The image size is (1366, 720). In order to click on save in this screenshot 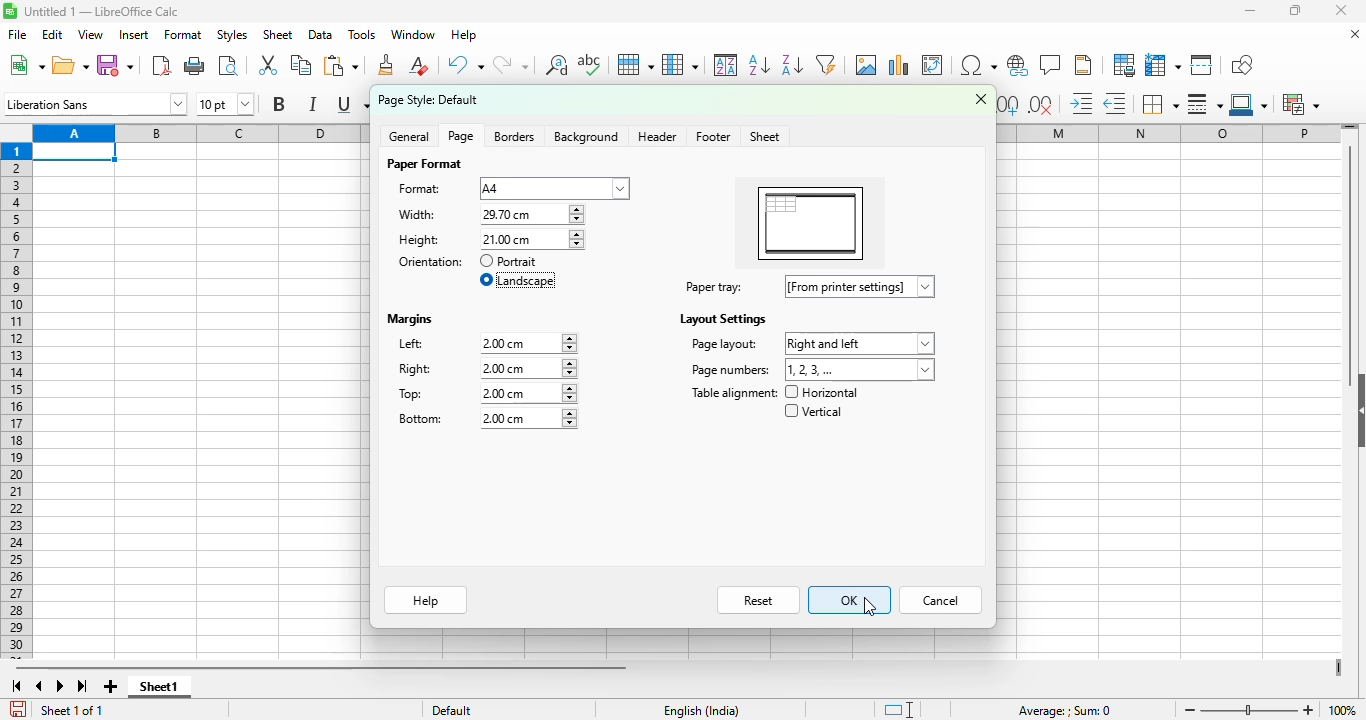, I will do `click(115, 66)`.